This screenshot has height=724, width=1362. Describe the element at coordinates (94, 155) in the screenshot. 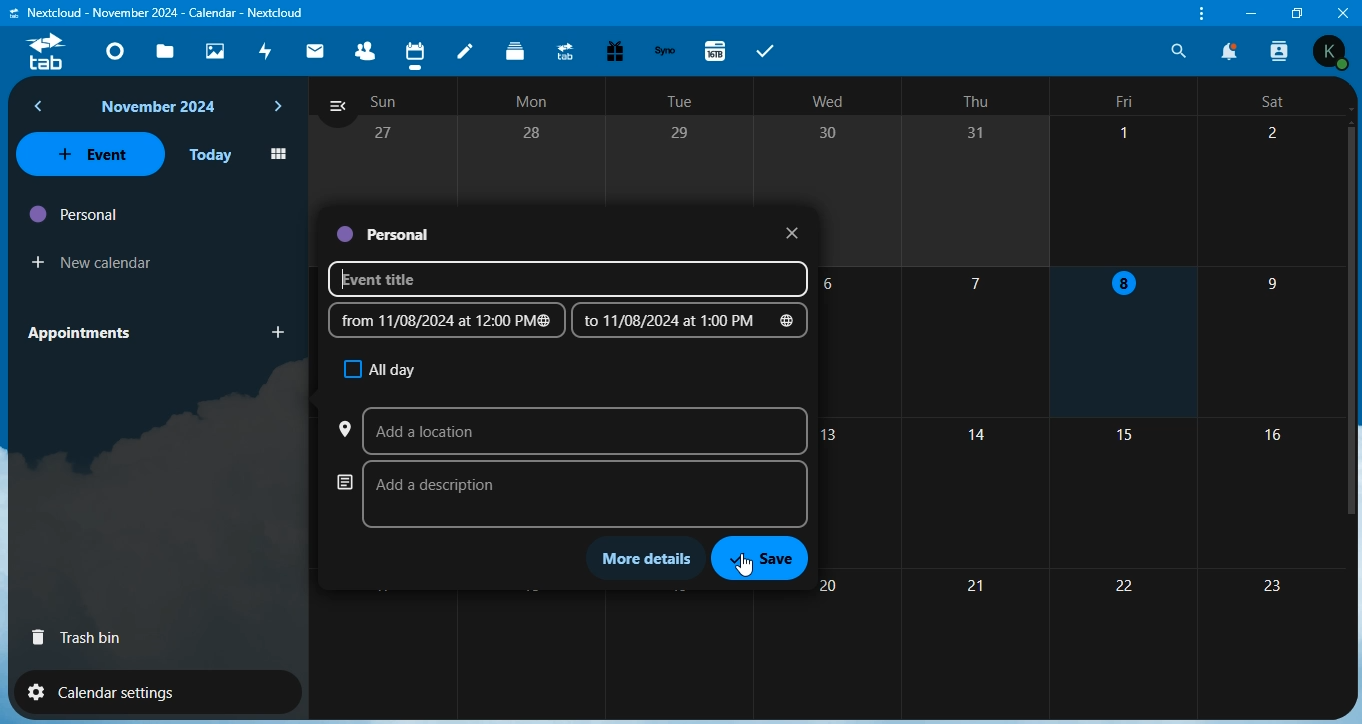

I see `event` at that location.